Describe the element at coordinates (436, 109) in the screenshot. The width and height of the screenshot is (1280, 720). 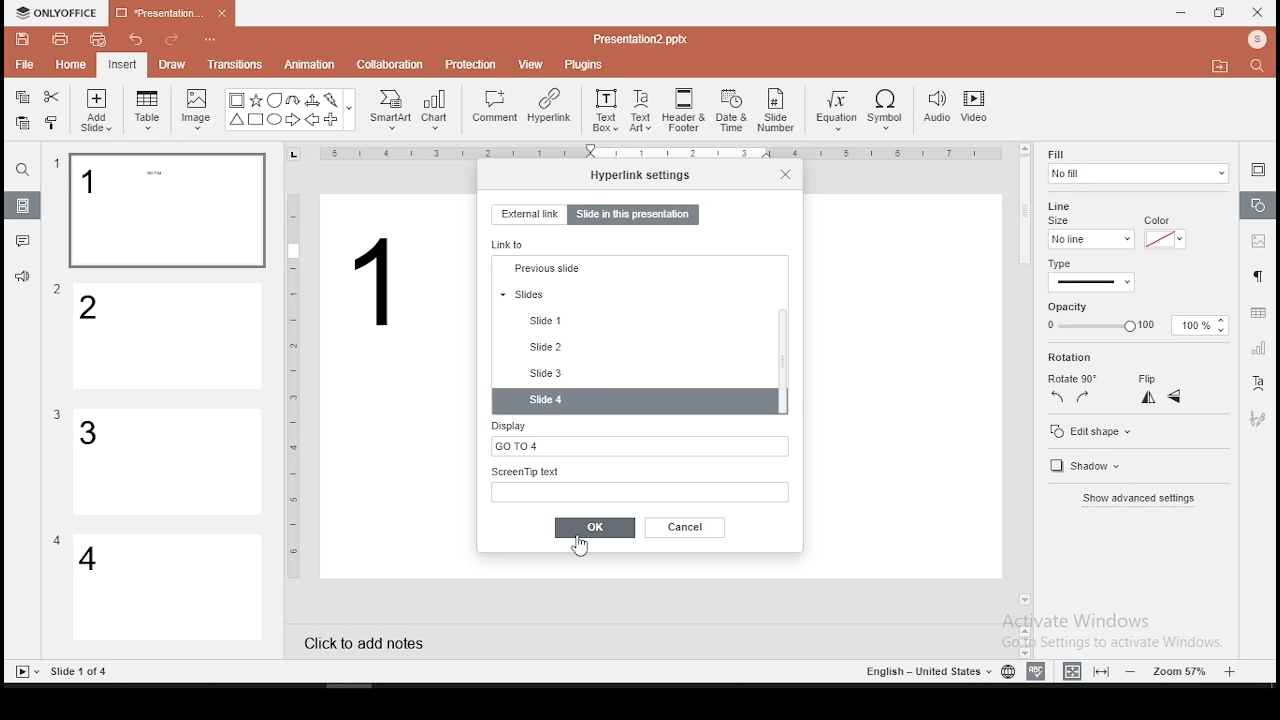
I see `chart` at that location.